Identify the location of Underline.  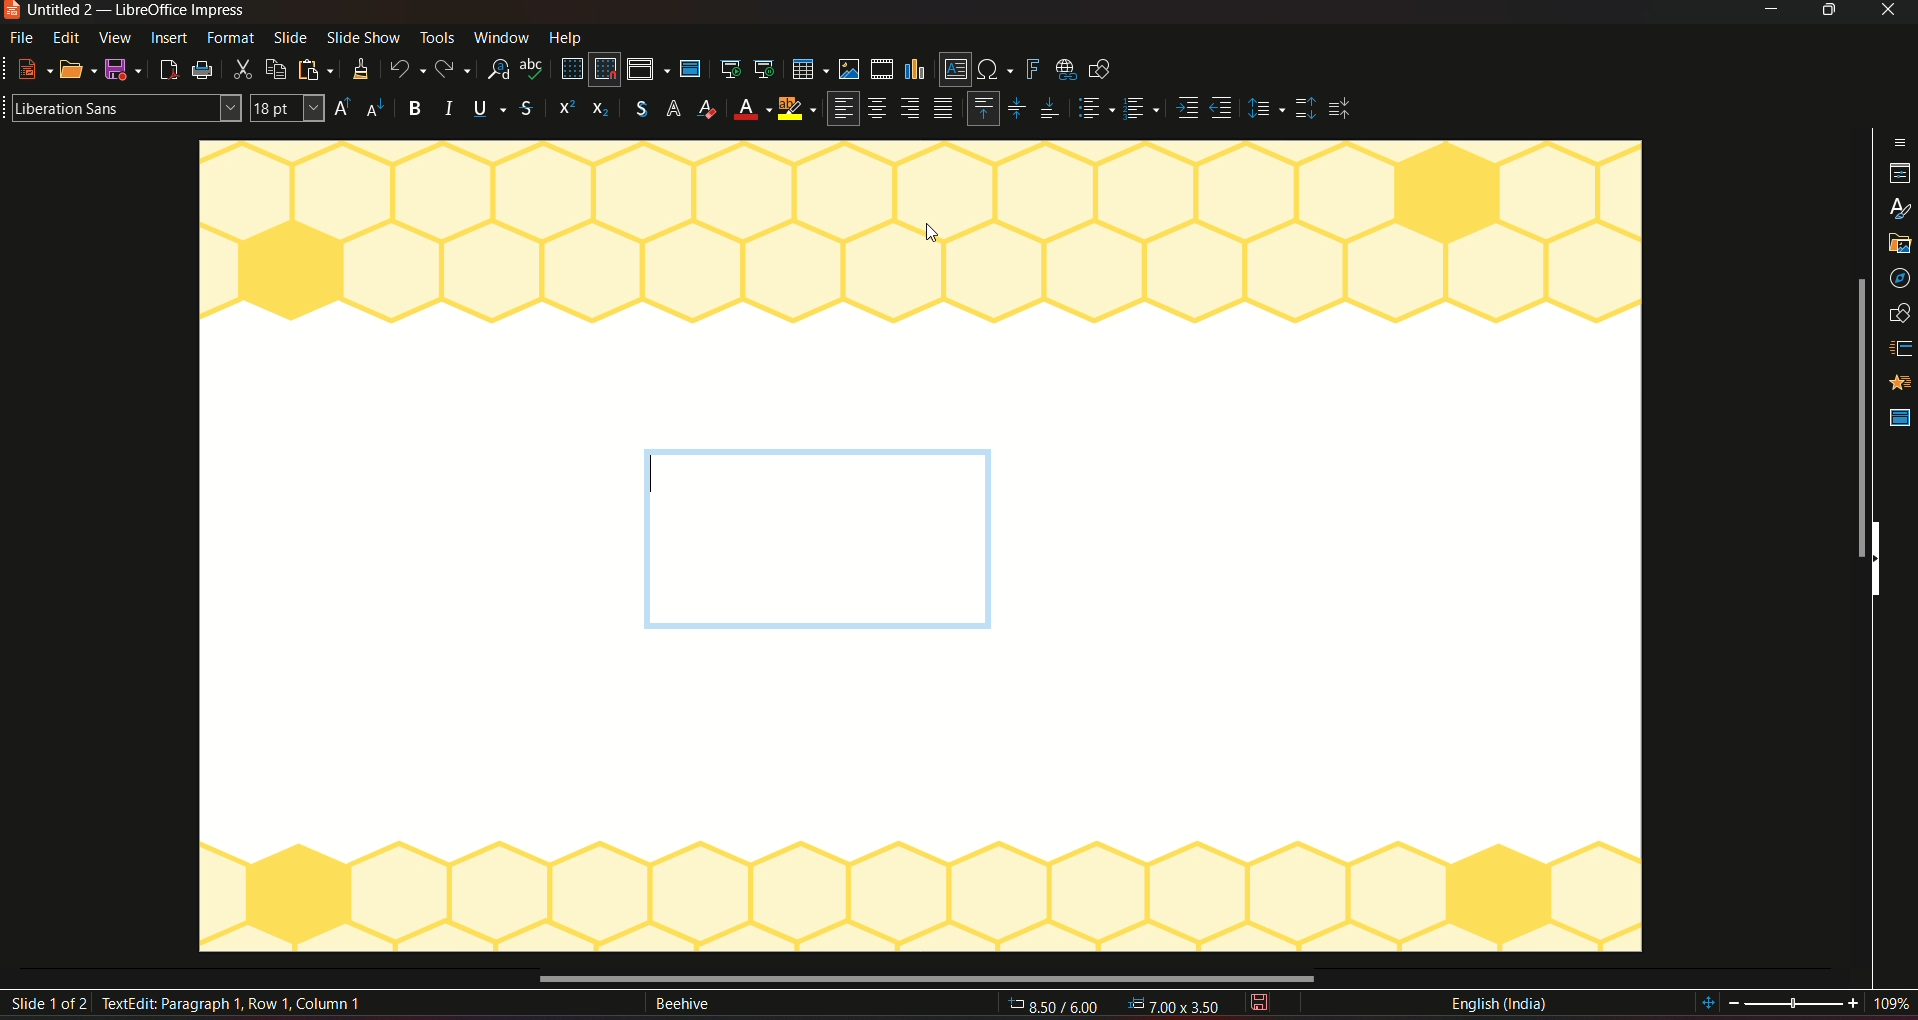
(490, 107).